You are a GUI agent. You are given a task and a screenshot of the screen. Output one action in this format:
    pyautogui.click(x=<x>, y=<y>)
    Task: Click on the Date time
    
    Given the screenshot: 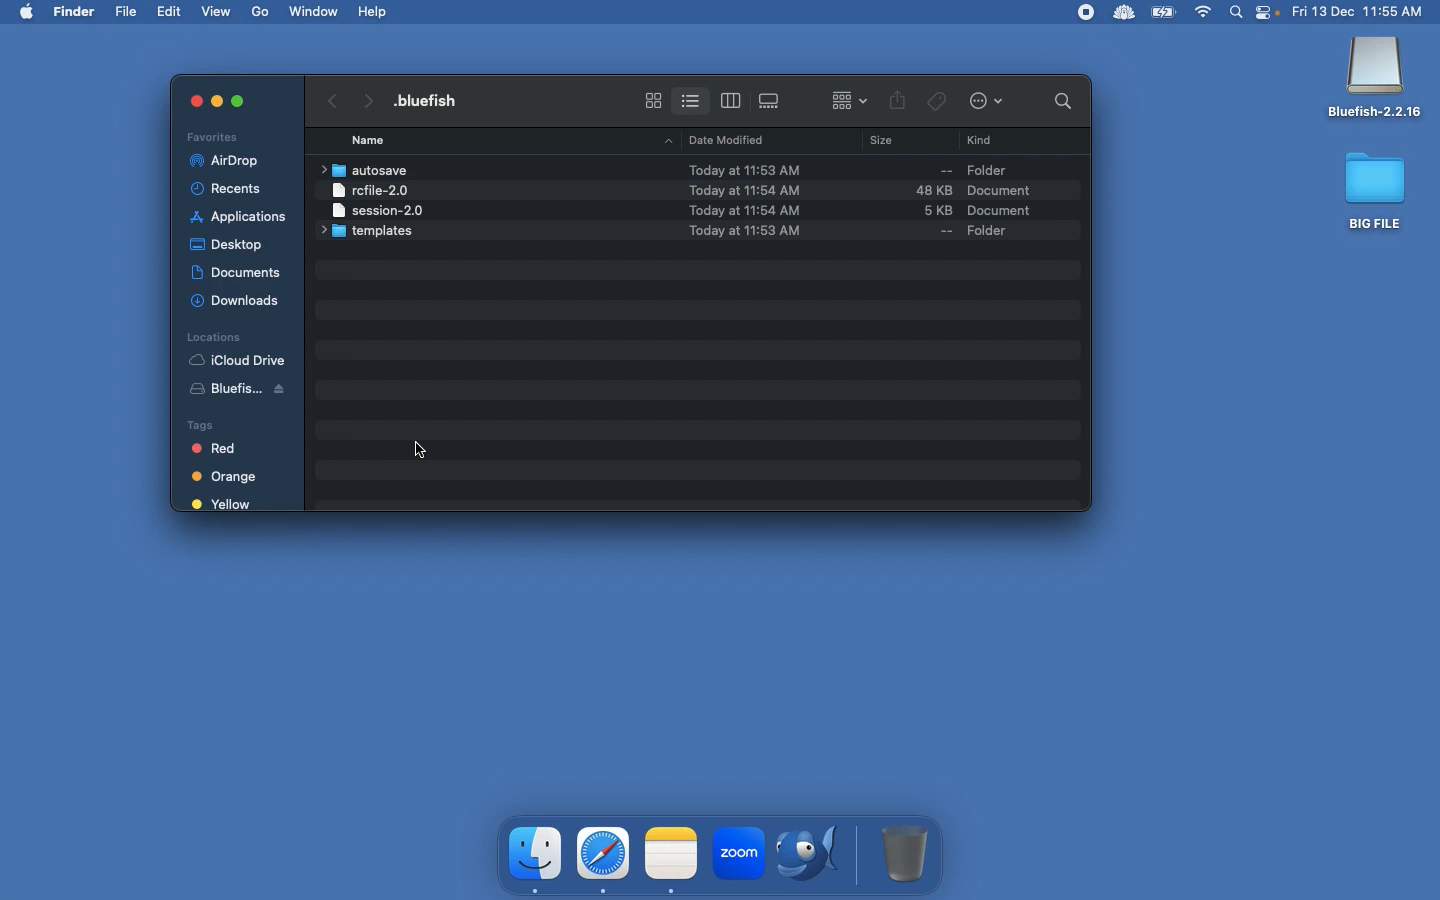 What is the action you would take?
    pyautogui.click(x=1364, y=11)
    